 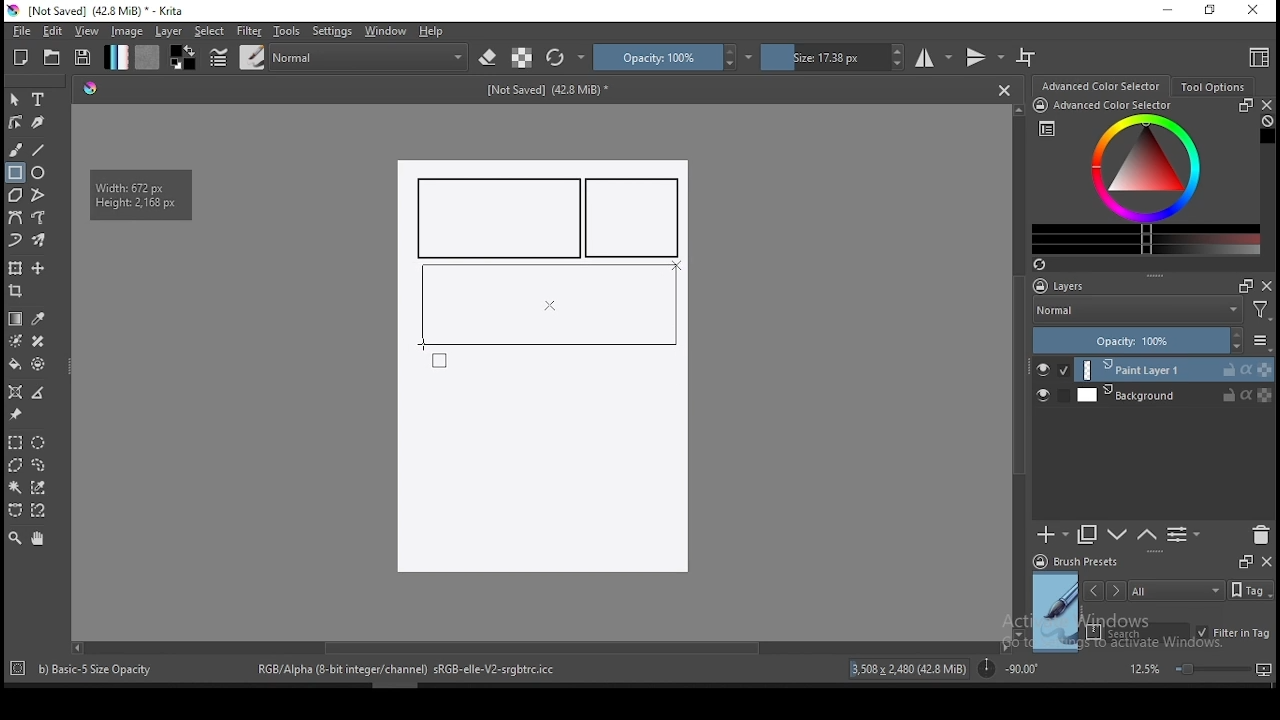 What do you see at coordinates (1261, 313) in the screenshot?
I see `Filter` at bounding box center [1261, 313].